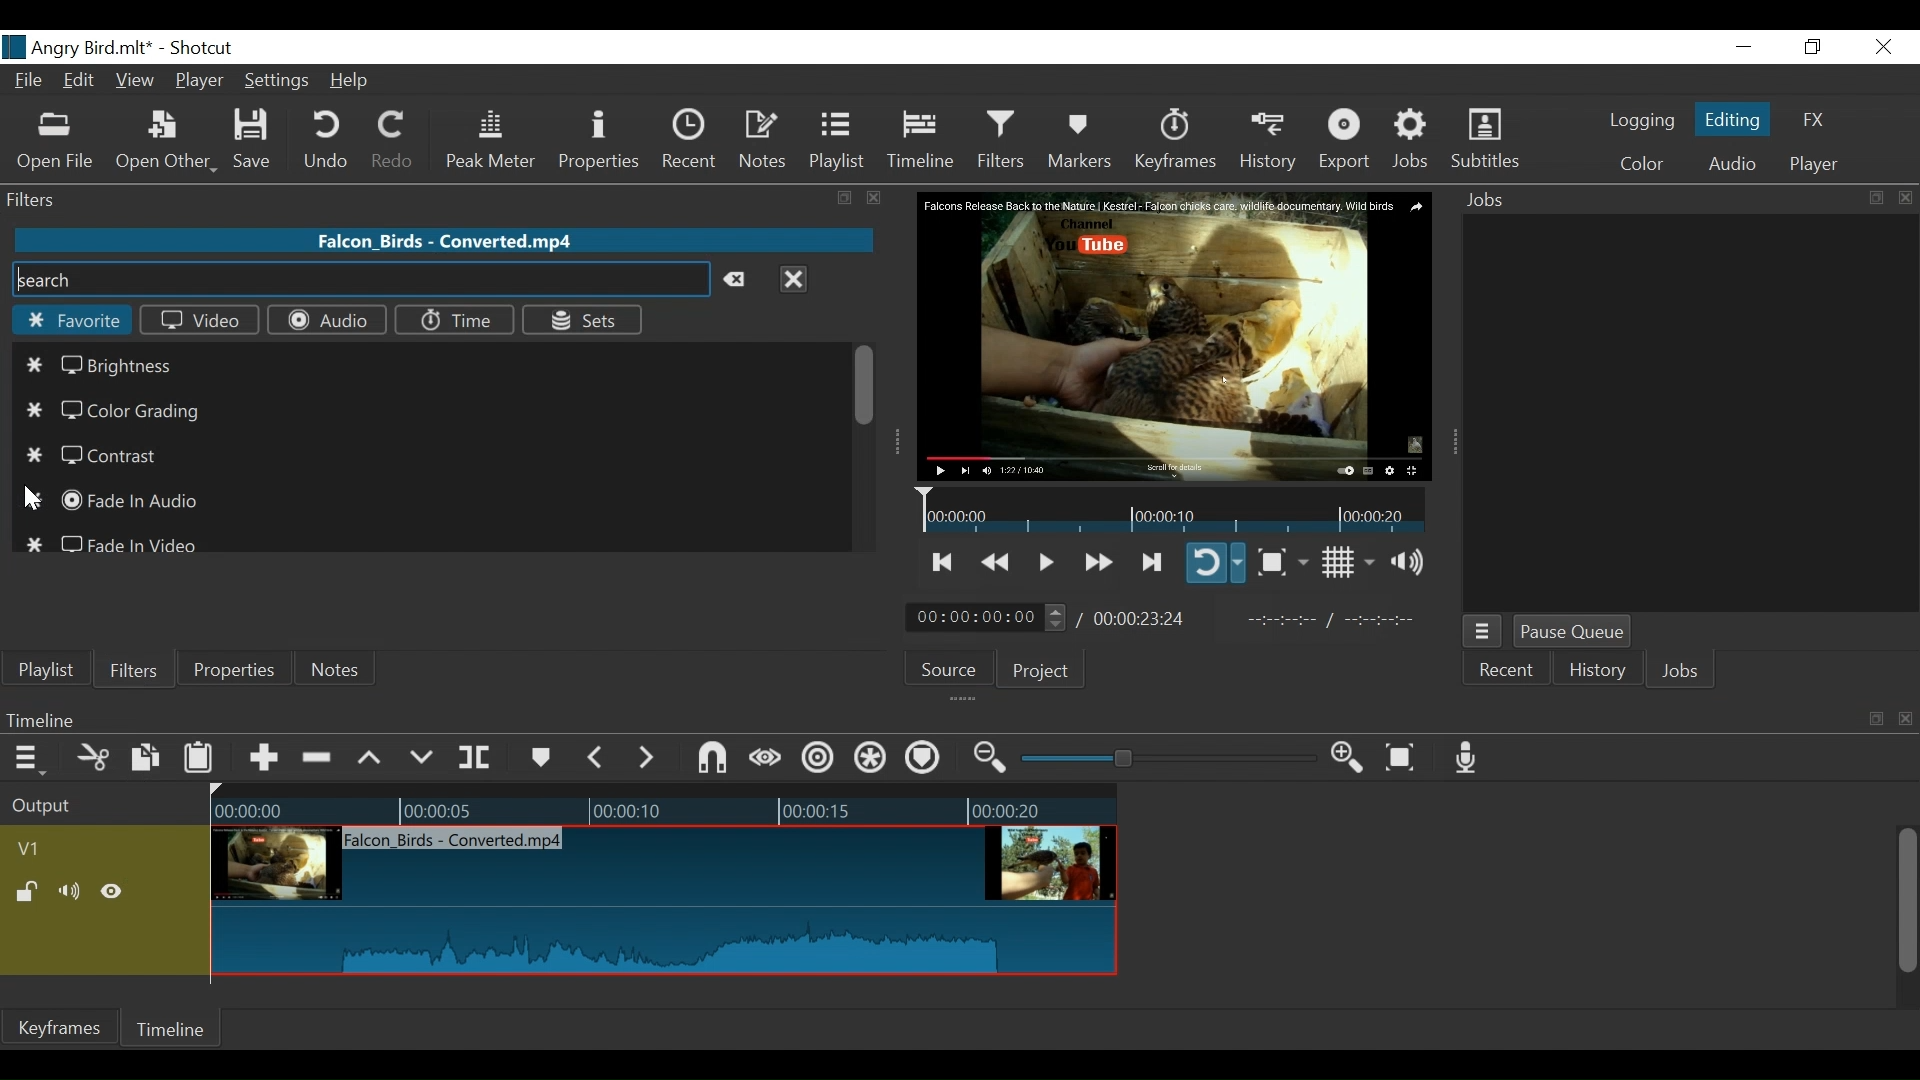 This screenshot has height=1080, width=1920. I want to click on Playlist menu, so click(31, 622).